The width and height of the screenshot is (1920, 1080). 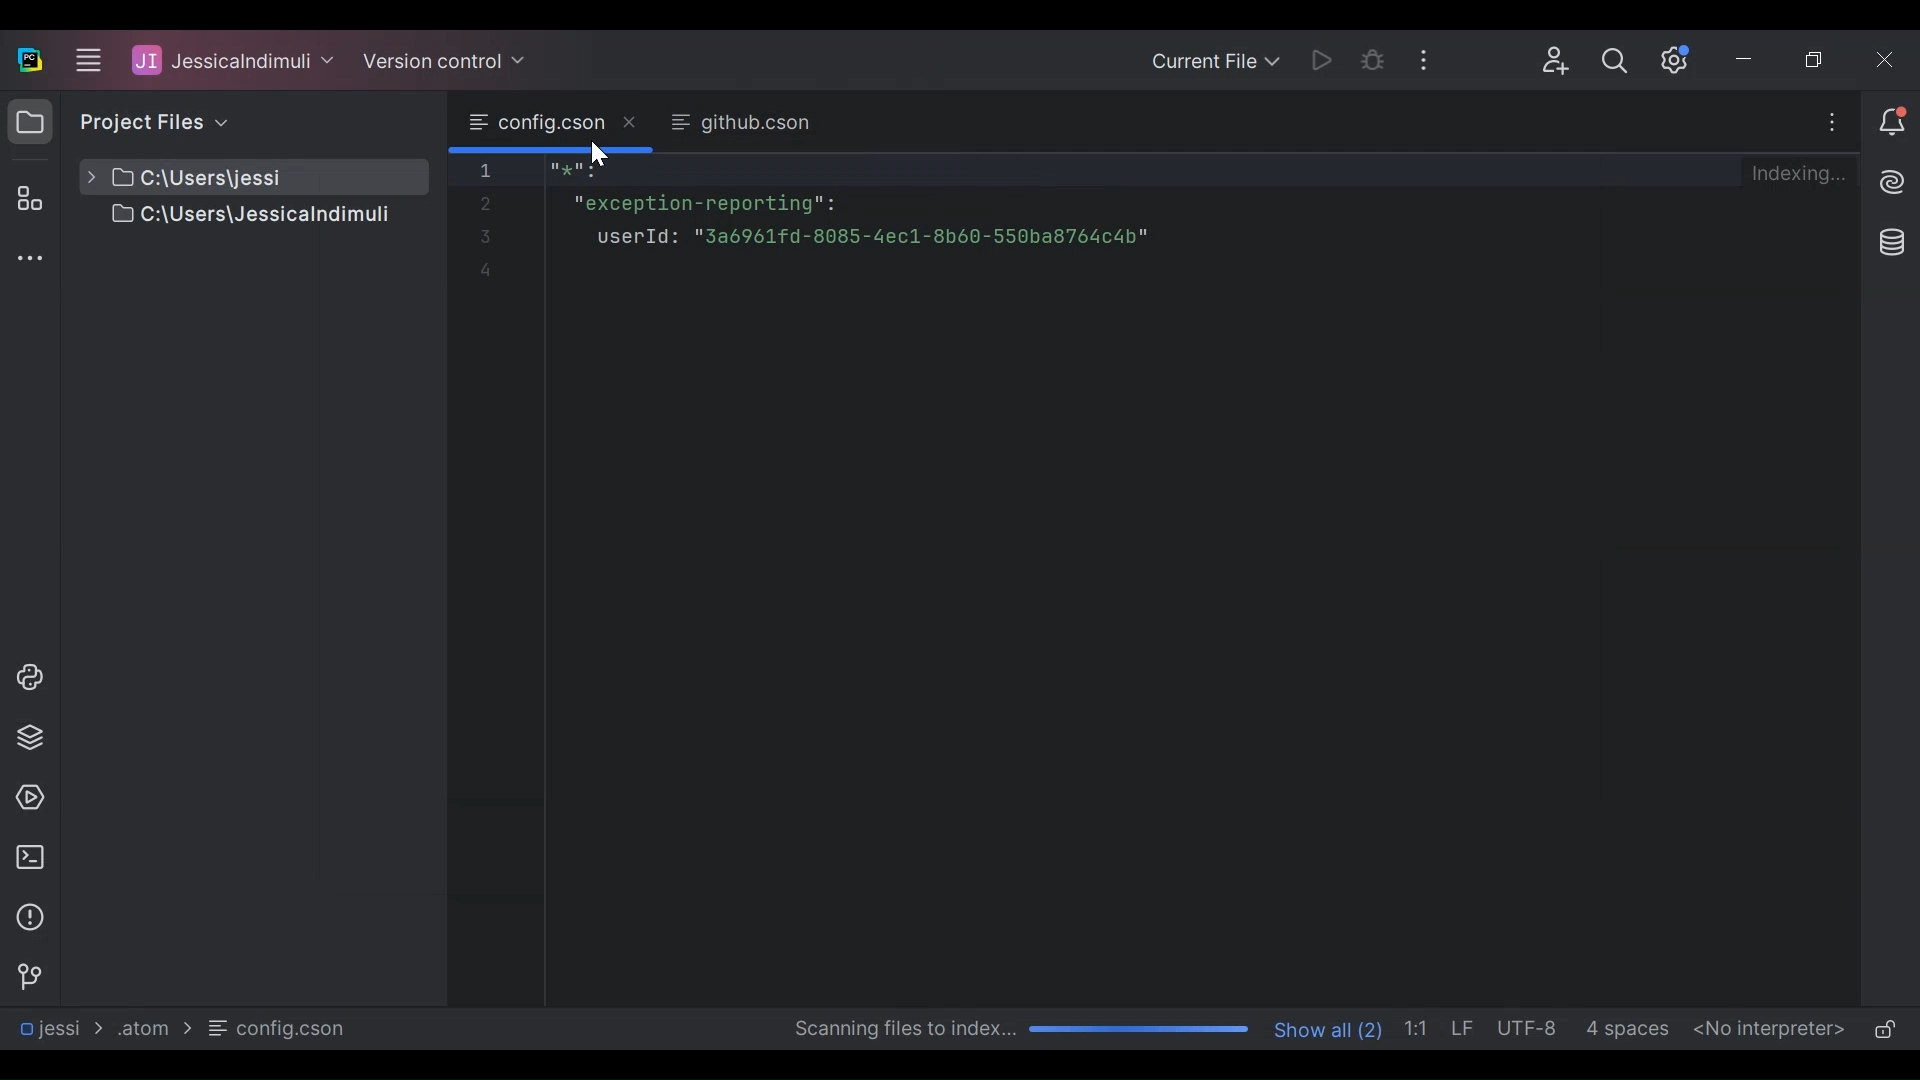 What do you see at coordinates (1427, 60) in the screenshot?
I see `More Options` at bounding box center [1427, 60].